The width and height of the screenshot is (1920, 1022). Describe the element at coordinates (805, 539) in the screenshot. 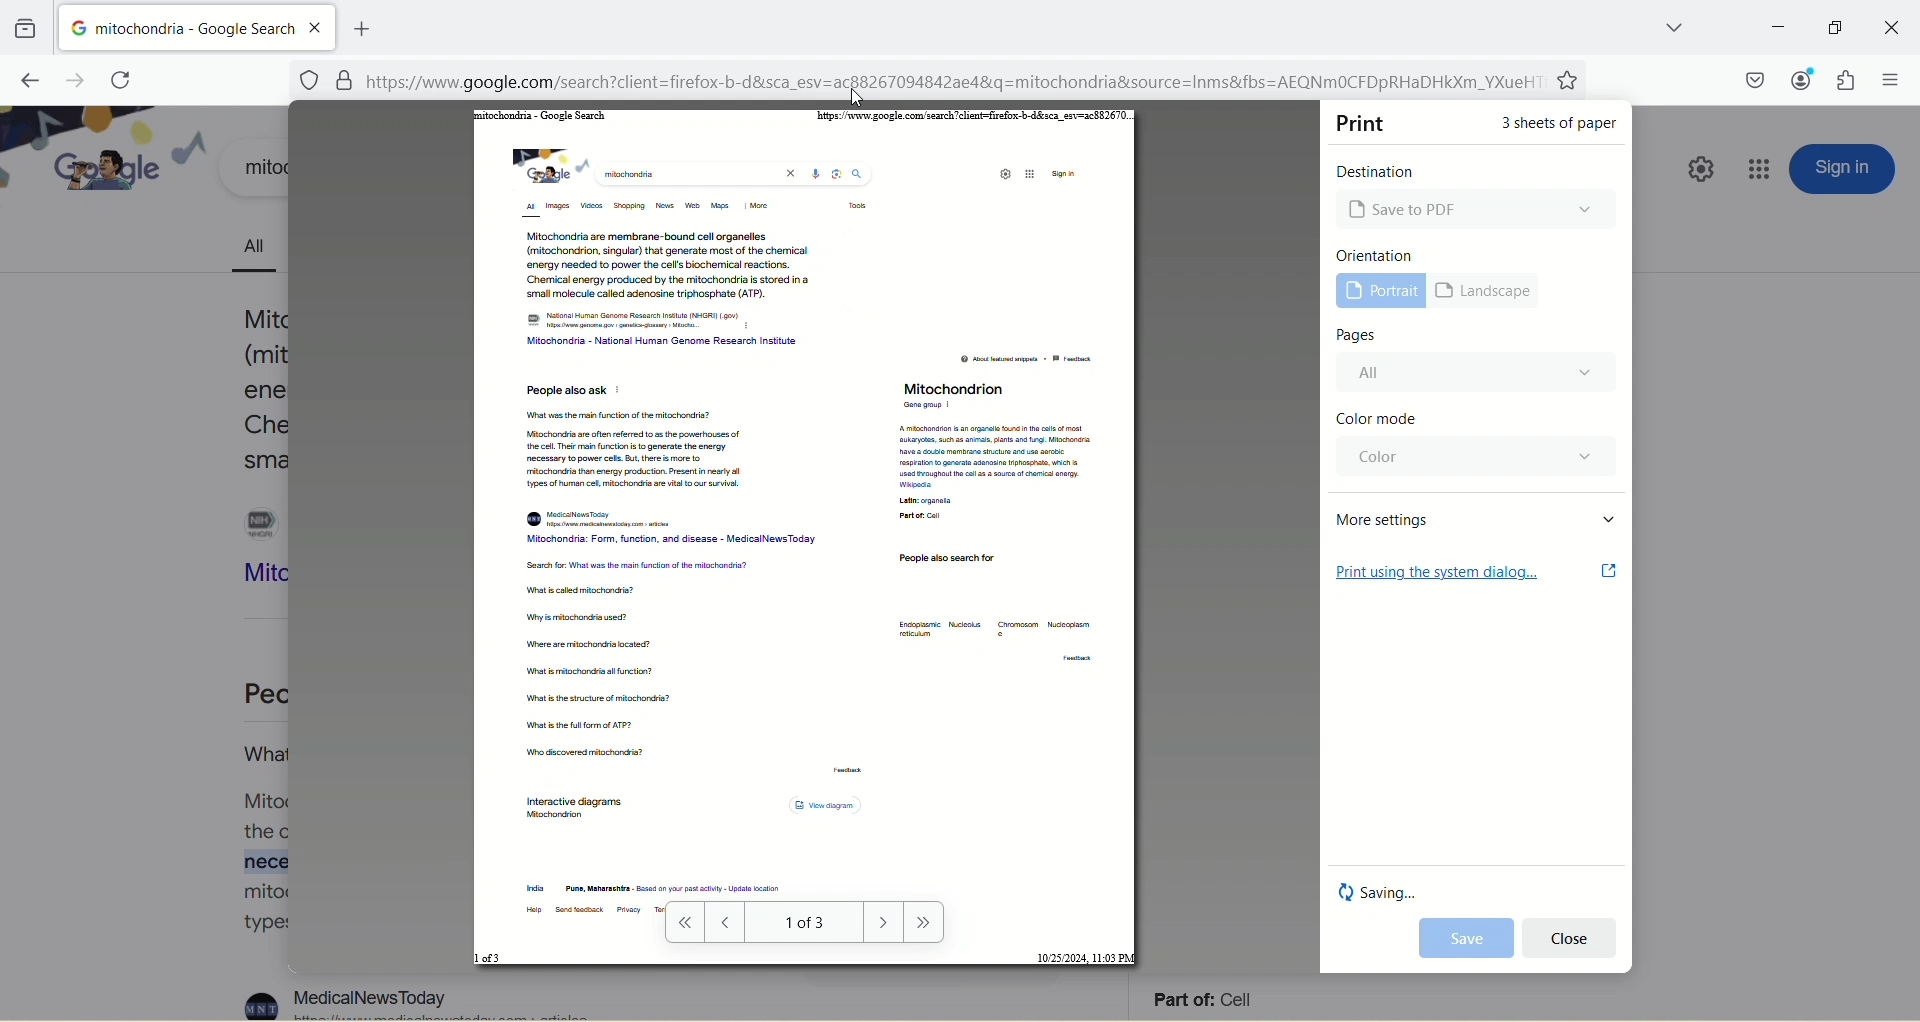

I see `PDF page view` at that location.